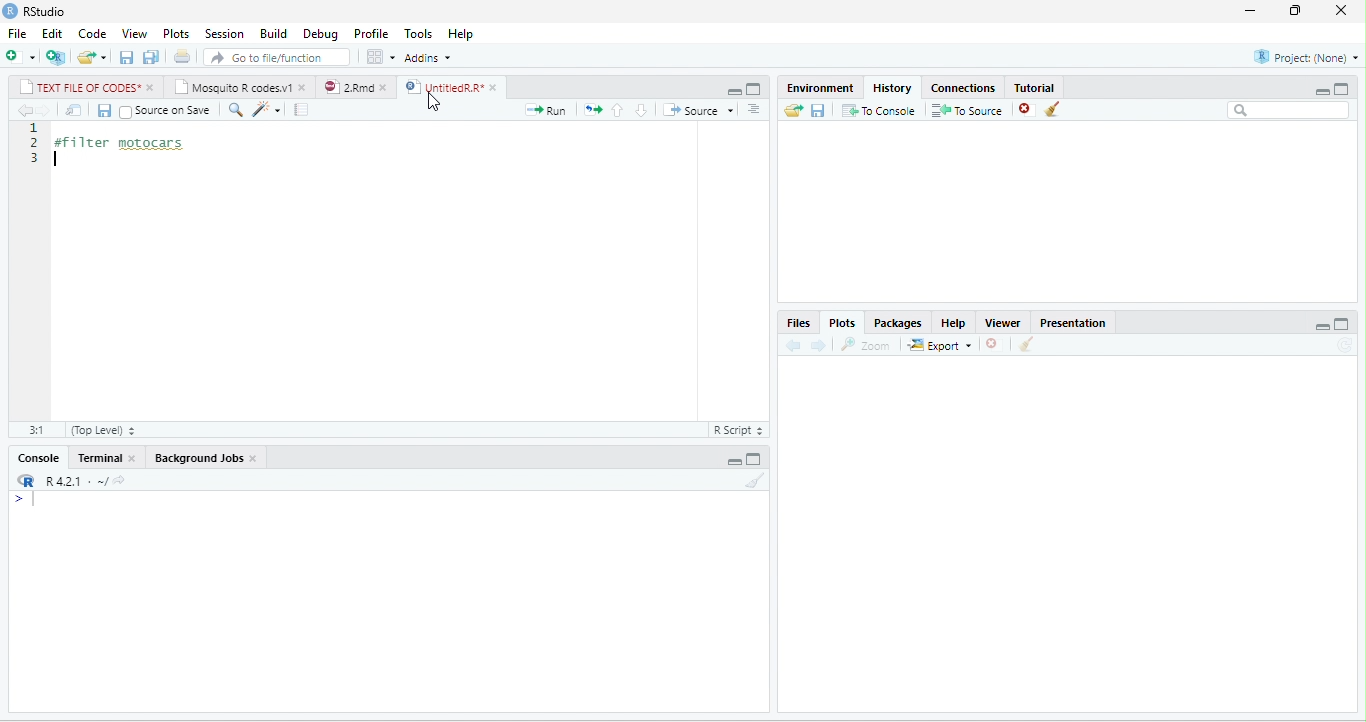 The image size is (1366, 722). Describe the element at coordinates (794, 345) in the screenshot. I see `back` at that location.